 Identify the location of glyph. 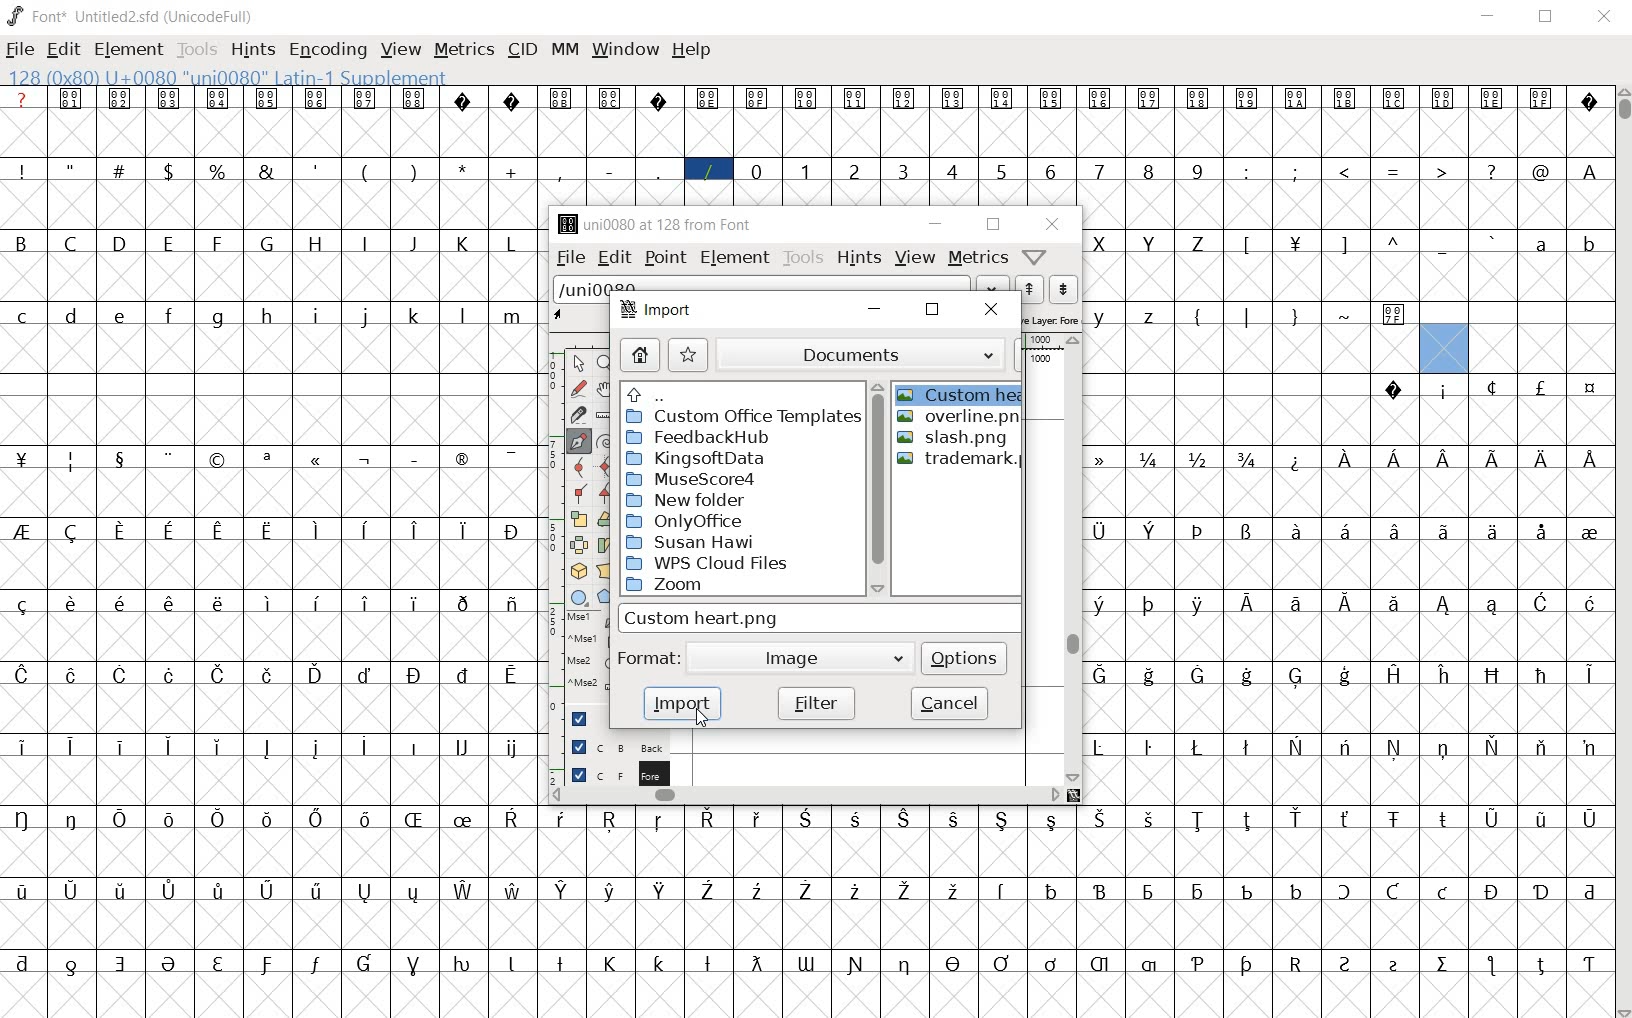
(857, 819).